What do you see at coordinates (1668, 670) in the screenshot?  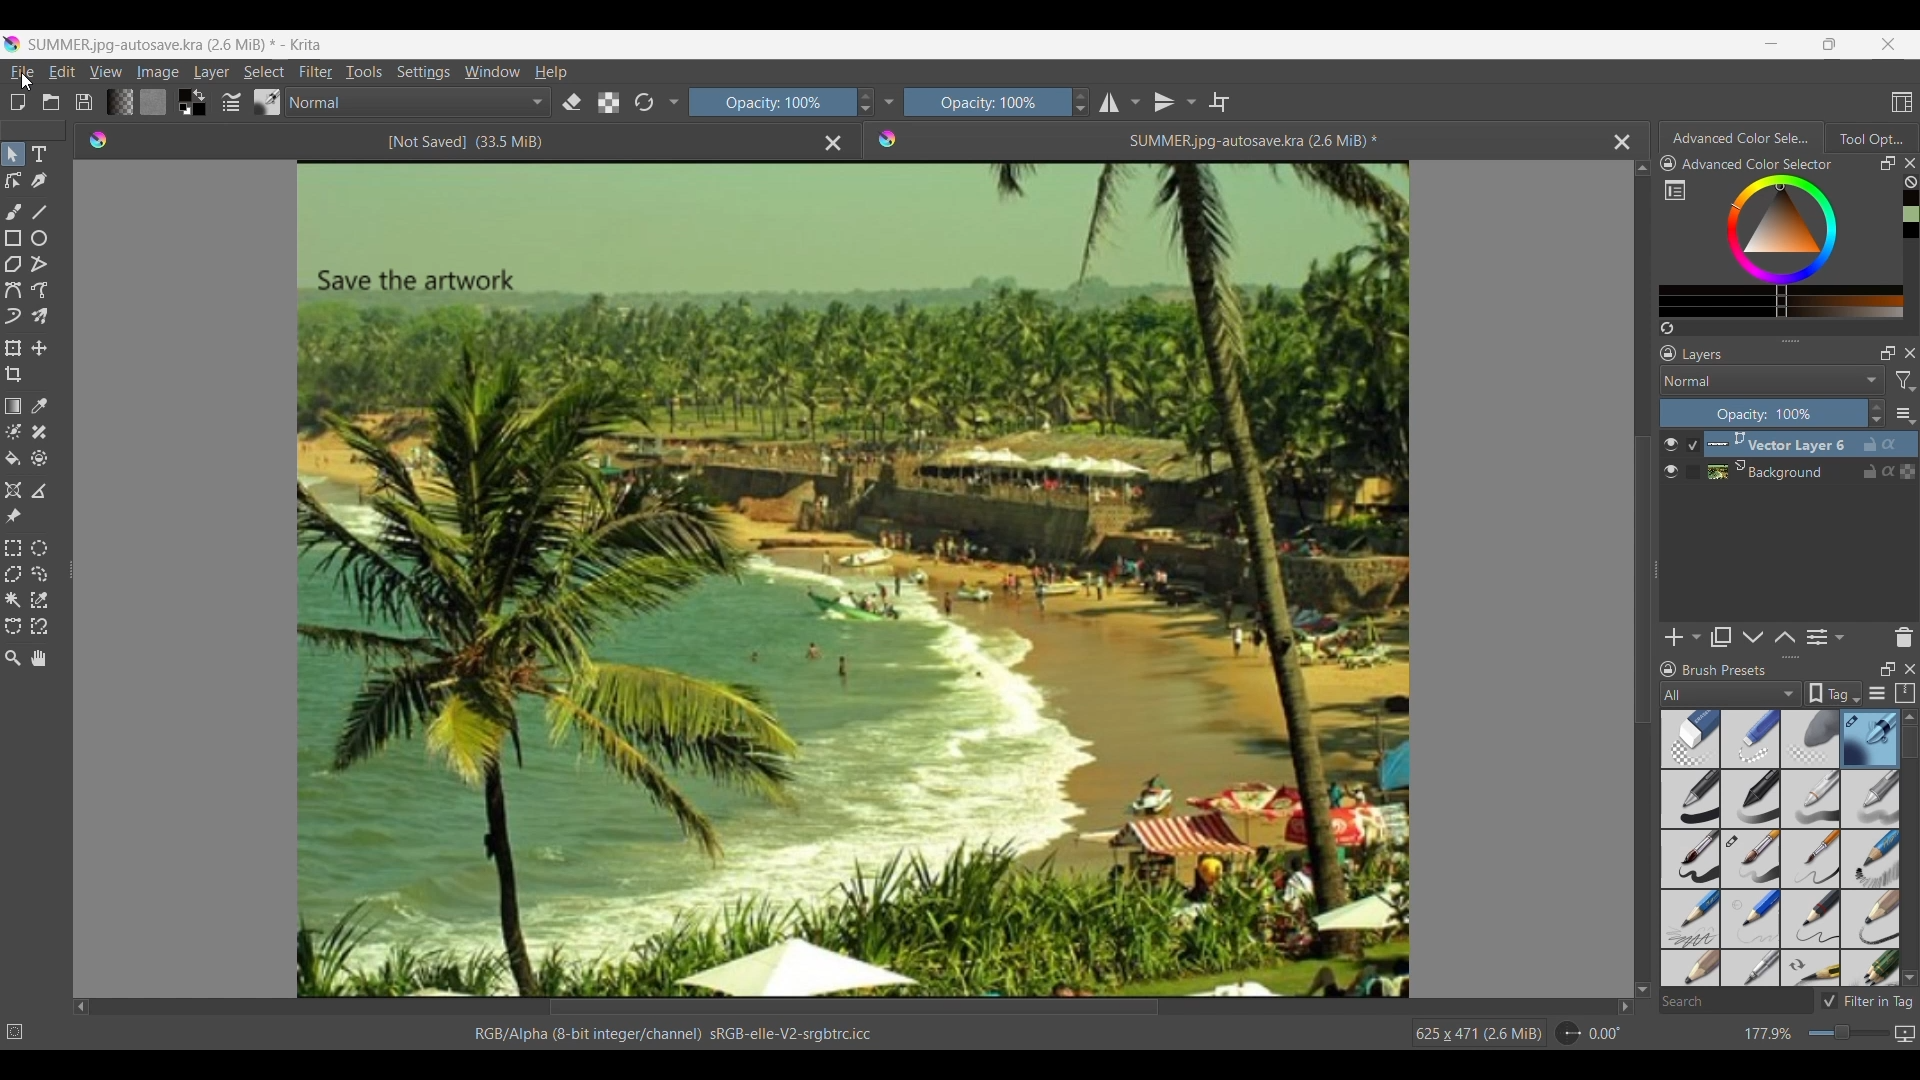 I see `Lock Brush presets panel` at bounding box center [1668, 670].